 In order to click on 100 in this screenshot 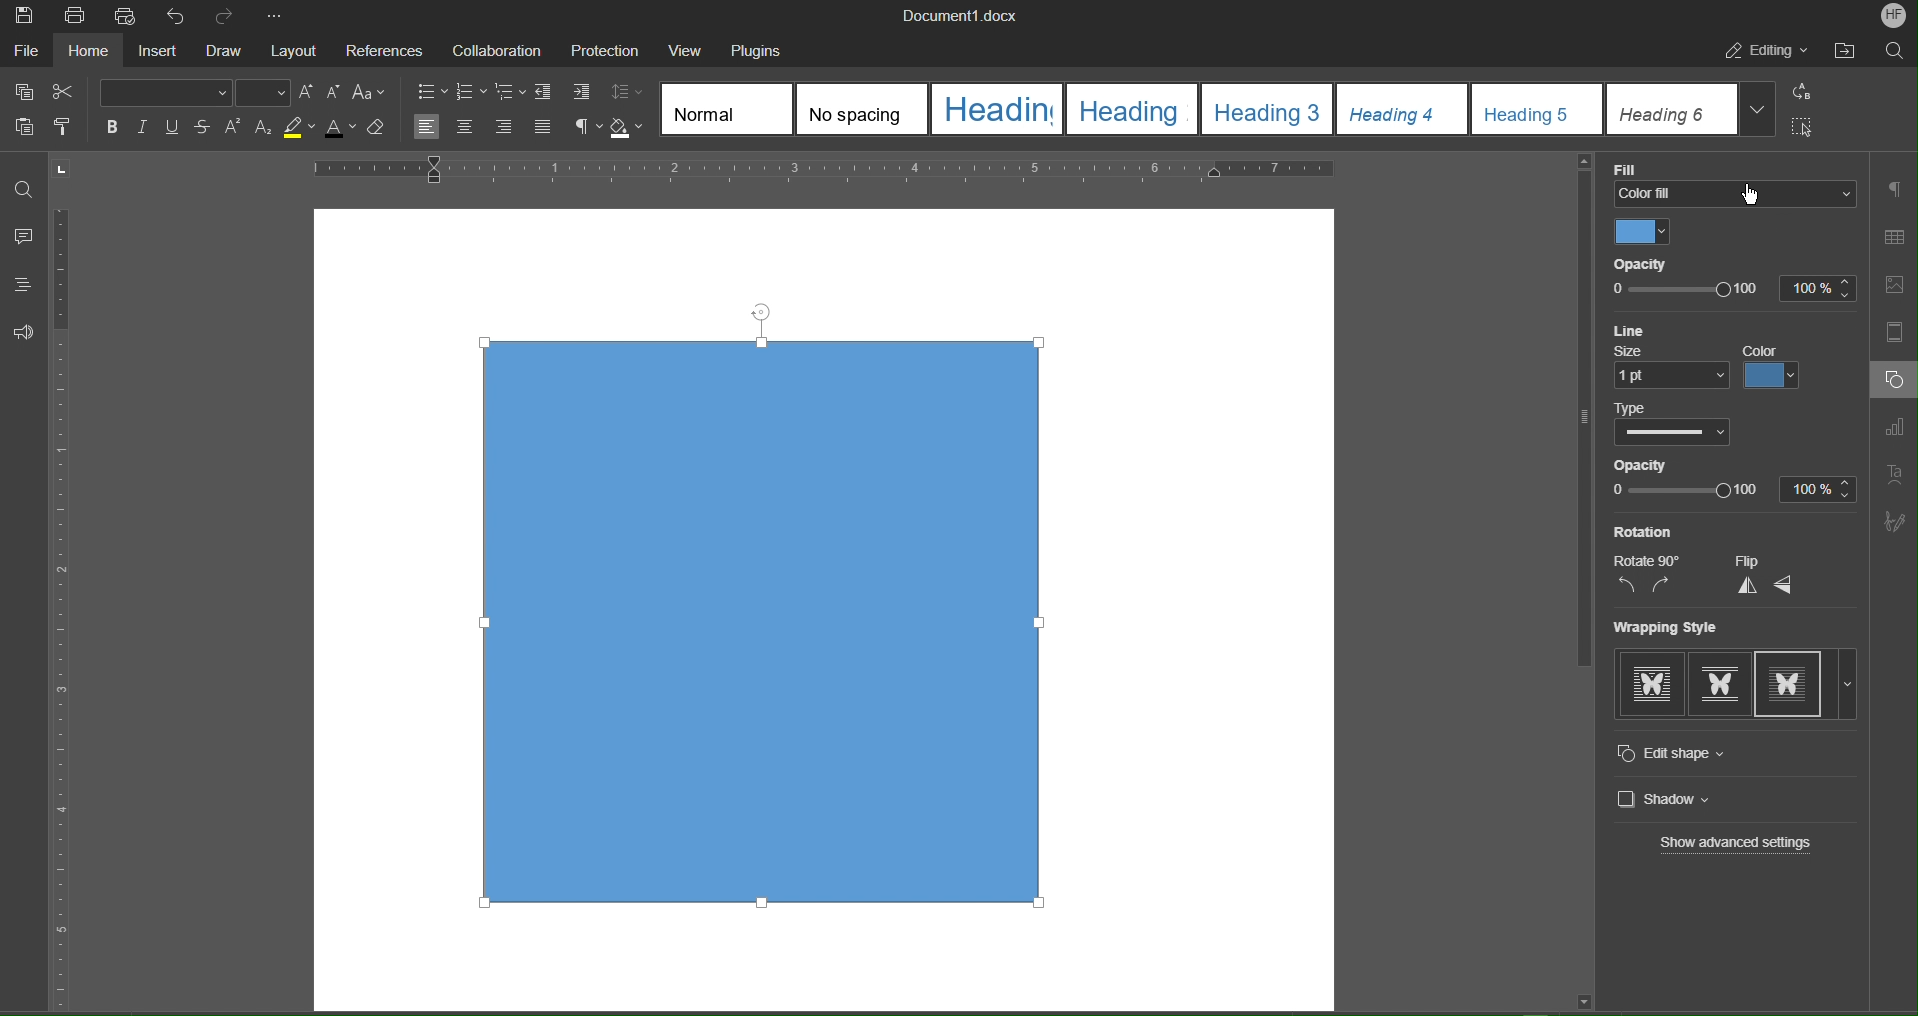, I will do `click(1753, 294)`.